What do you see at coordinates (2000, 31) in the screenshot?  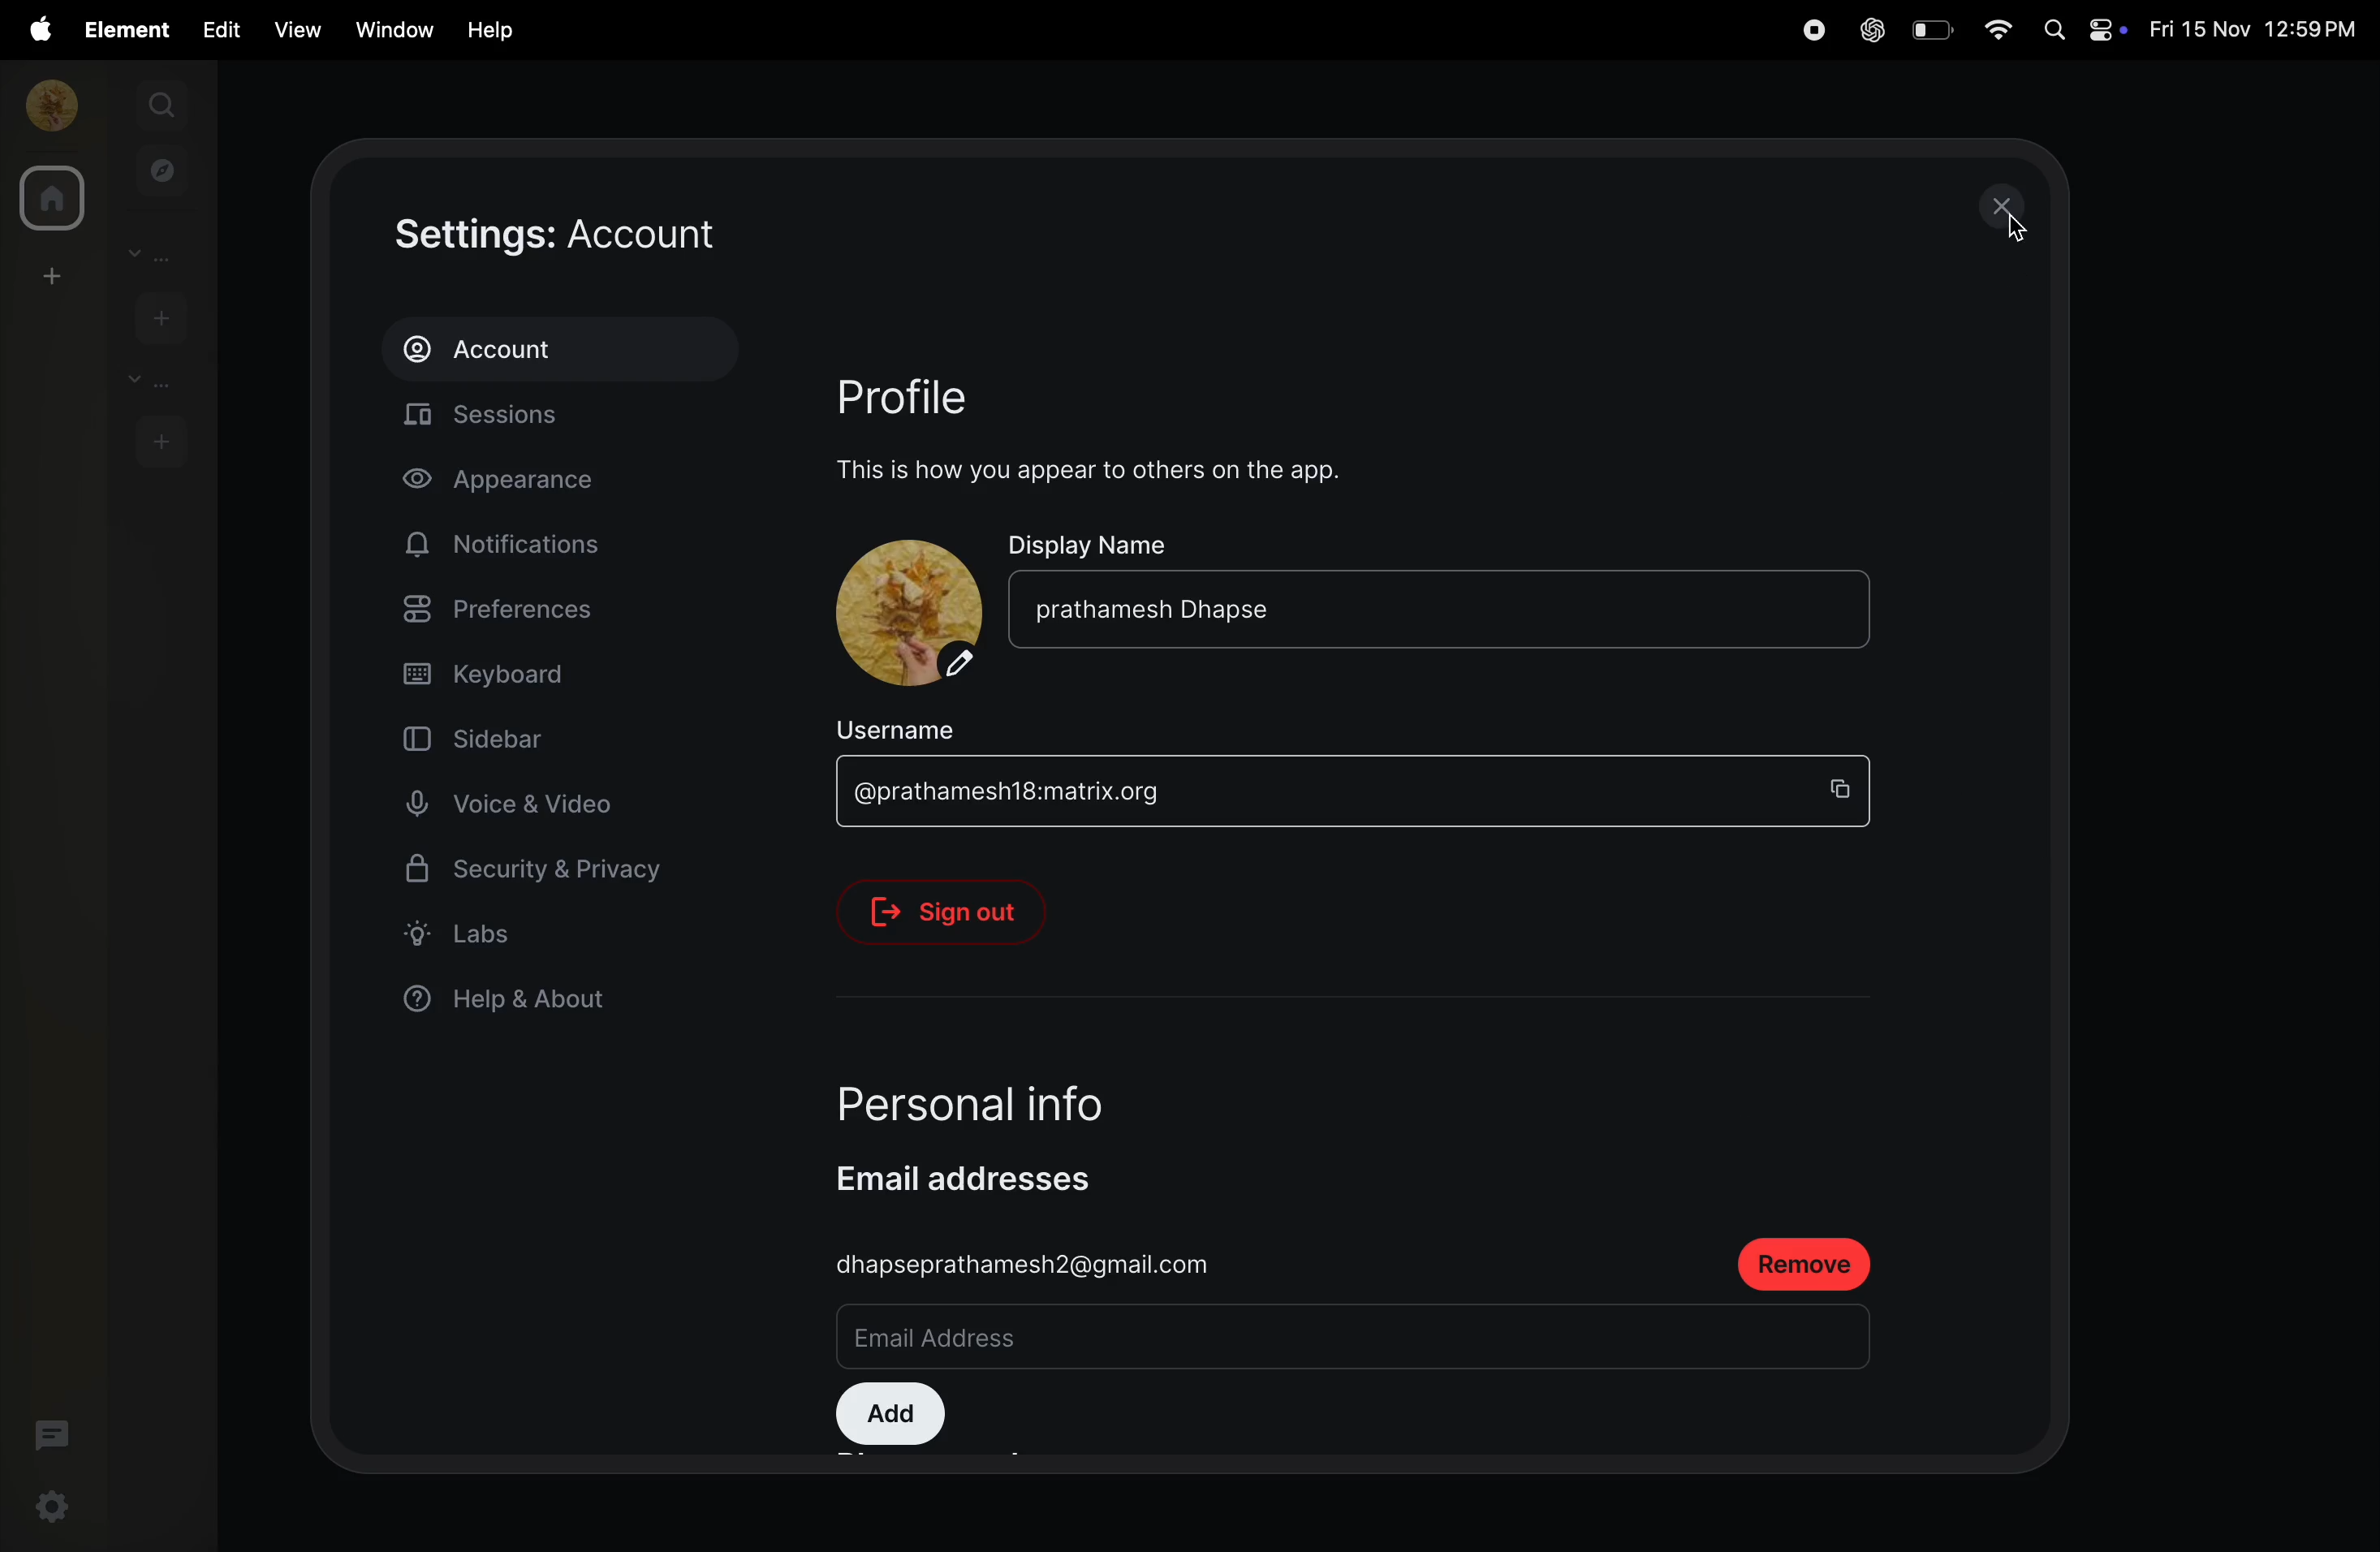 I see `wifi` at bounding box center [2000, 31].